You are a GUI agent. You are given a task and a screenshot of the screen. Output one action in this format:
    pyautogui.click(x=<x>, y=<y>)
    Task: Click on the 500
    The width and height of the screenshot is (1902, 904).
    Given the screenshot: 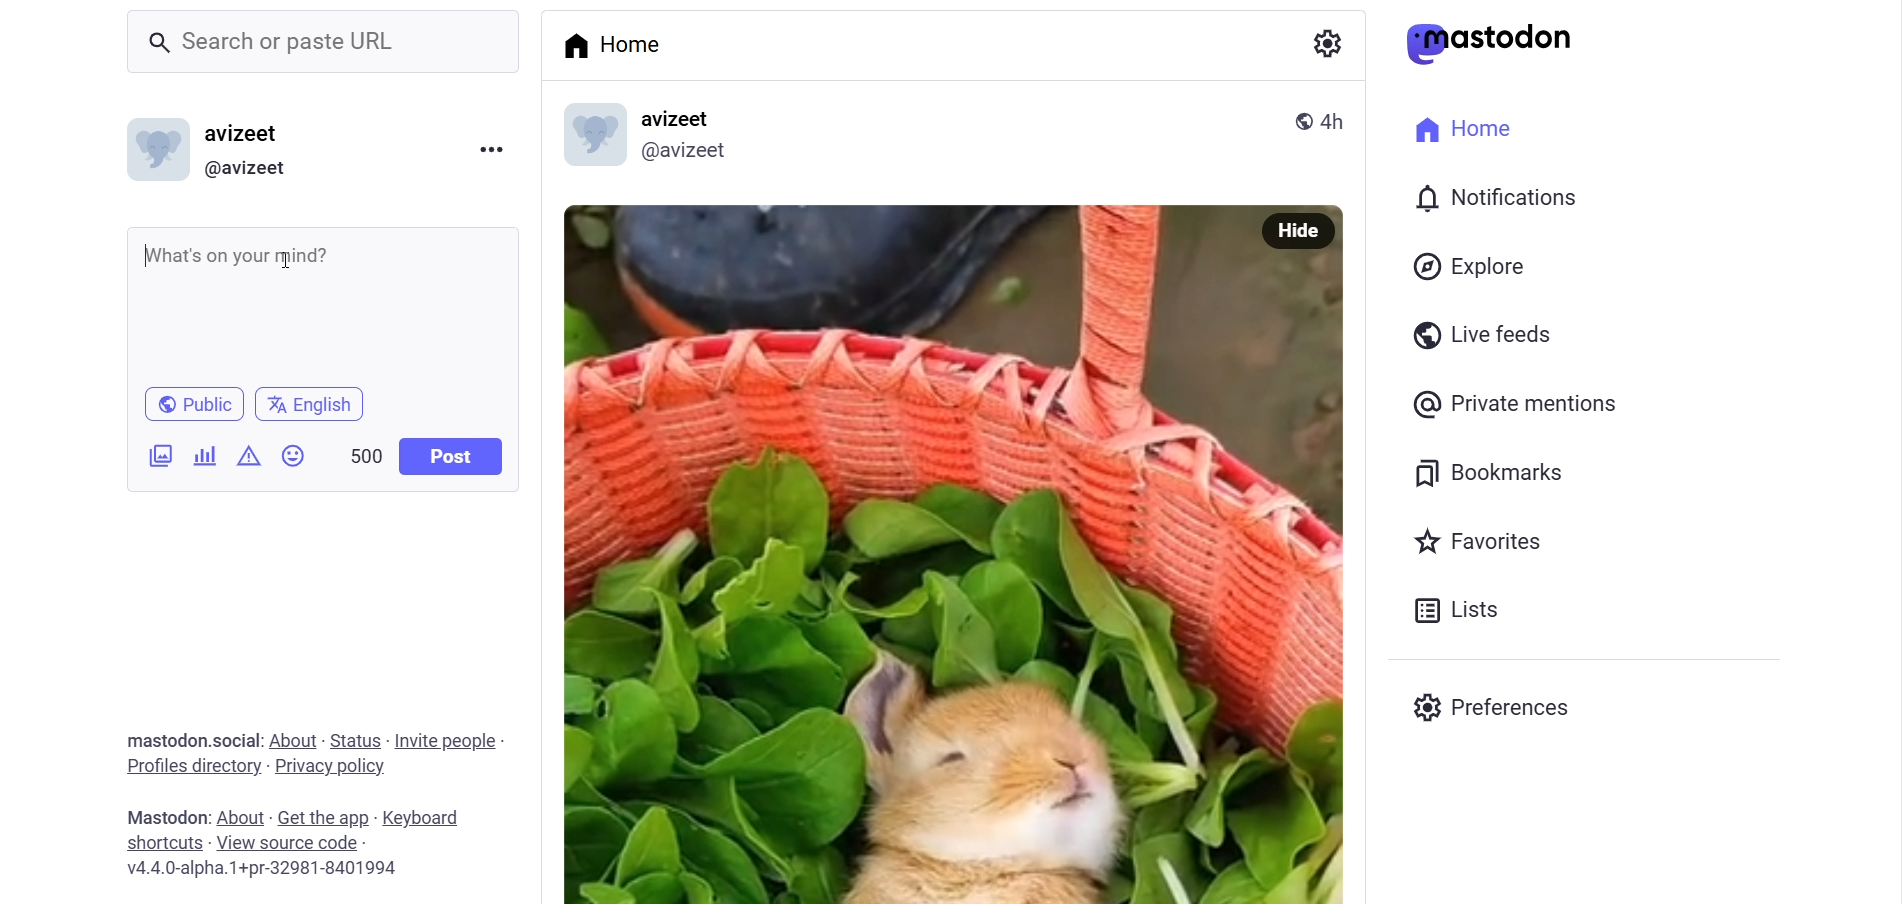 What is the action you would take?
    pyautogui.click(x=357, y=455)
    